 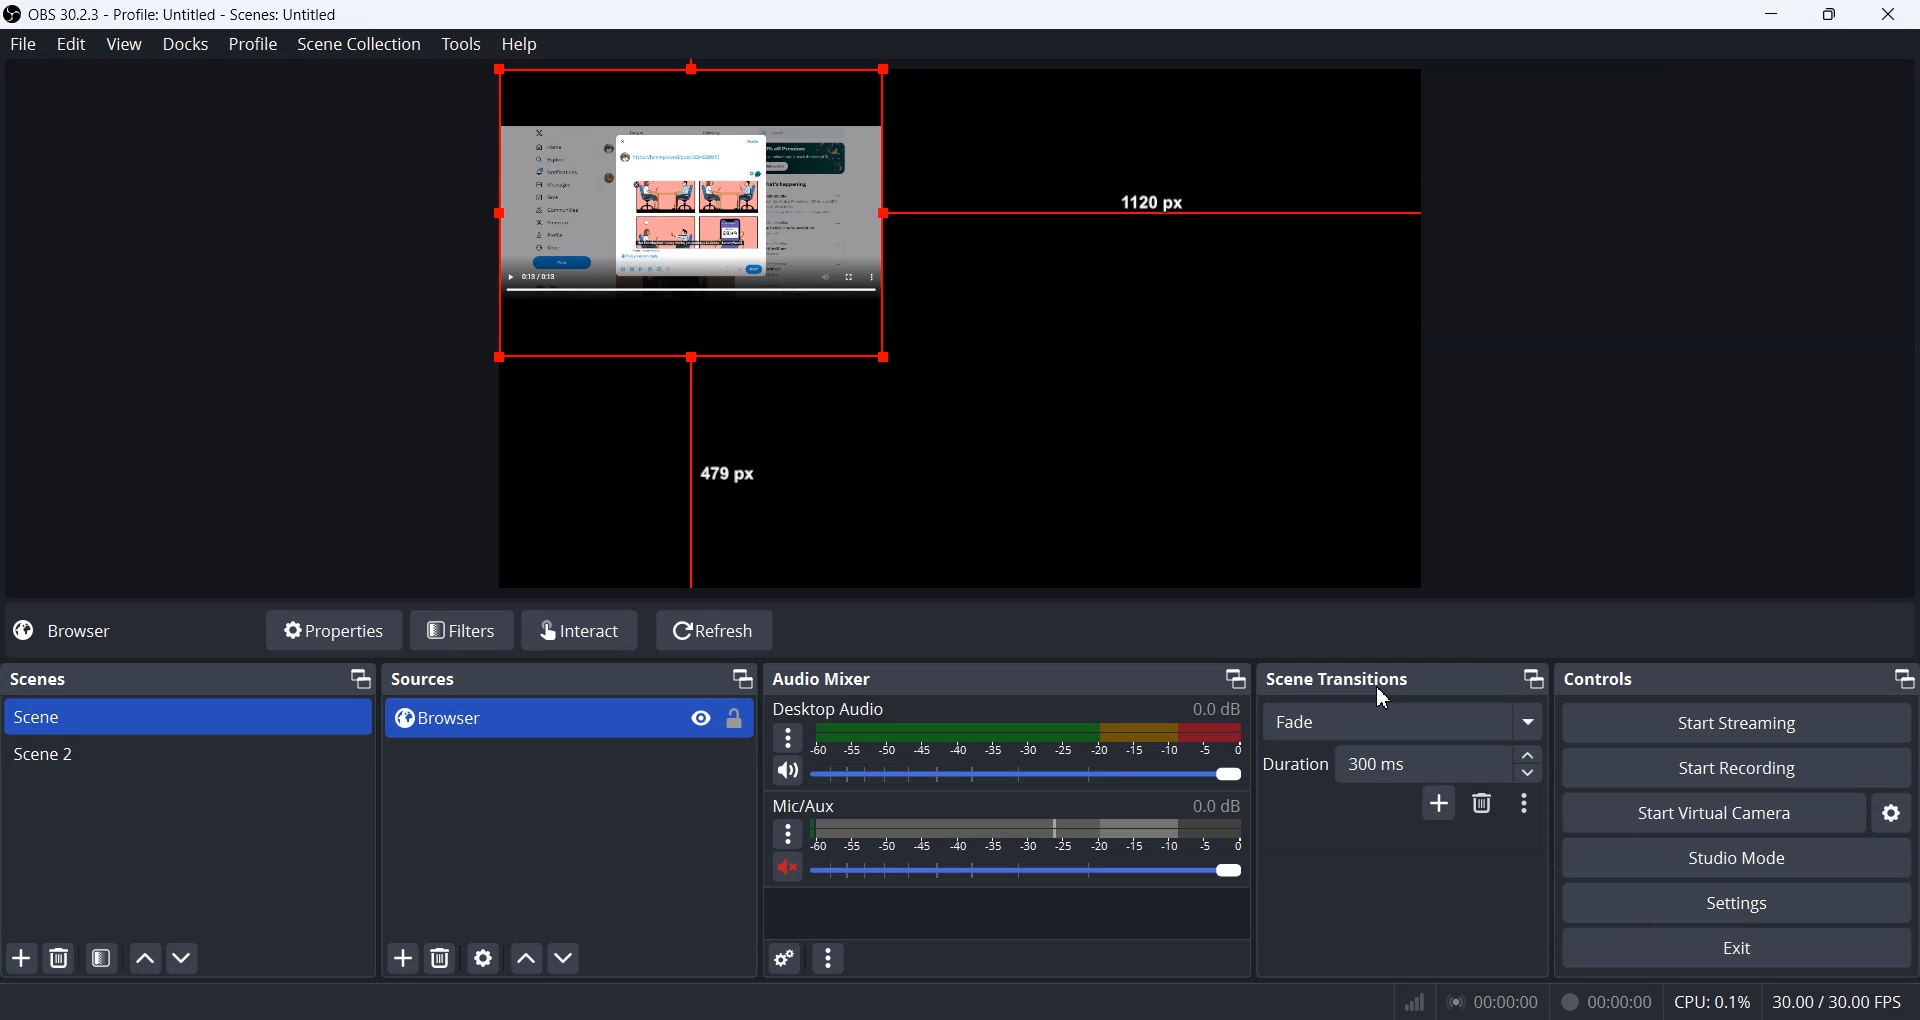 What do you see at coordinates (1832, 17) in the screenshot?
I see `Restore down ` at bounding box center [1832, 17].